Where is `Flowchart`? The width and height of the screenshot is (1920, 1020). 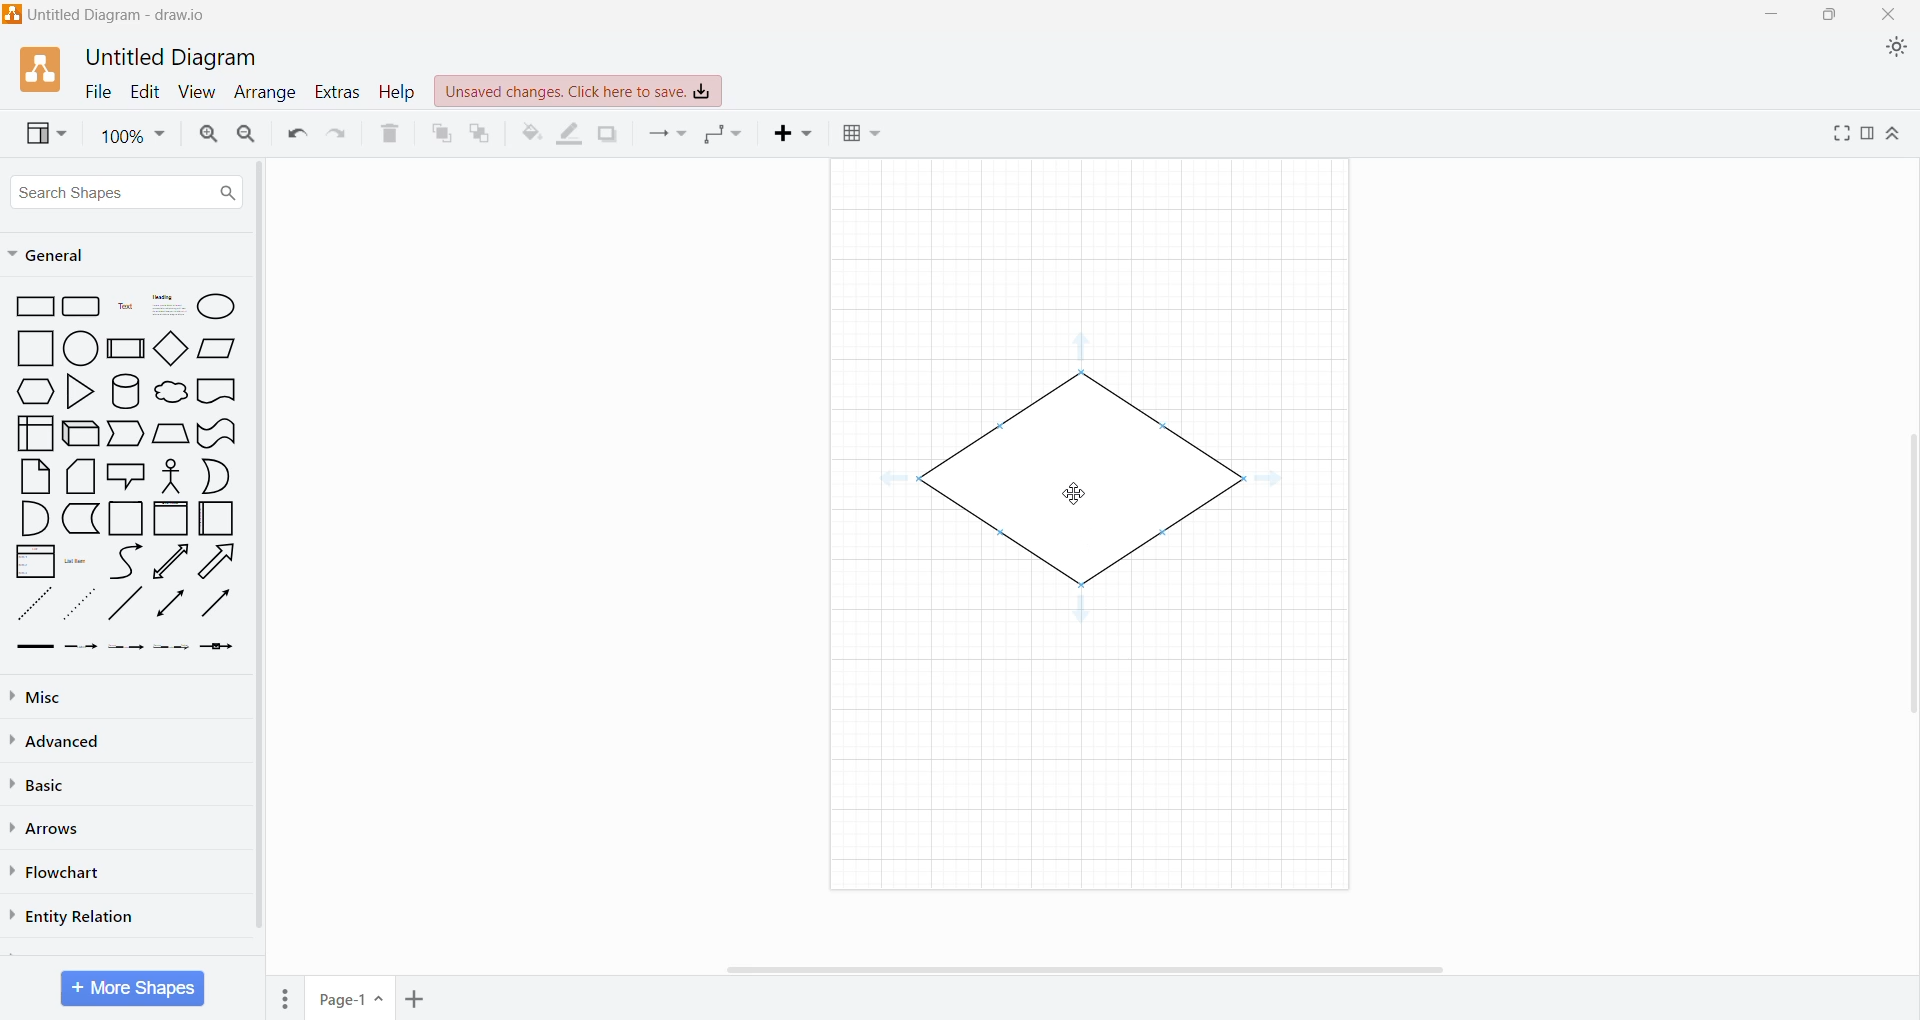 Flowchart is located at coordinates (64, 873).